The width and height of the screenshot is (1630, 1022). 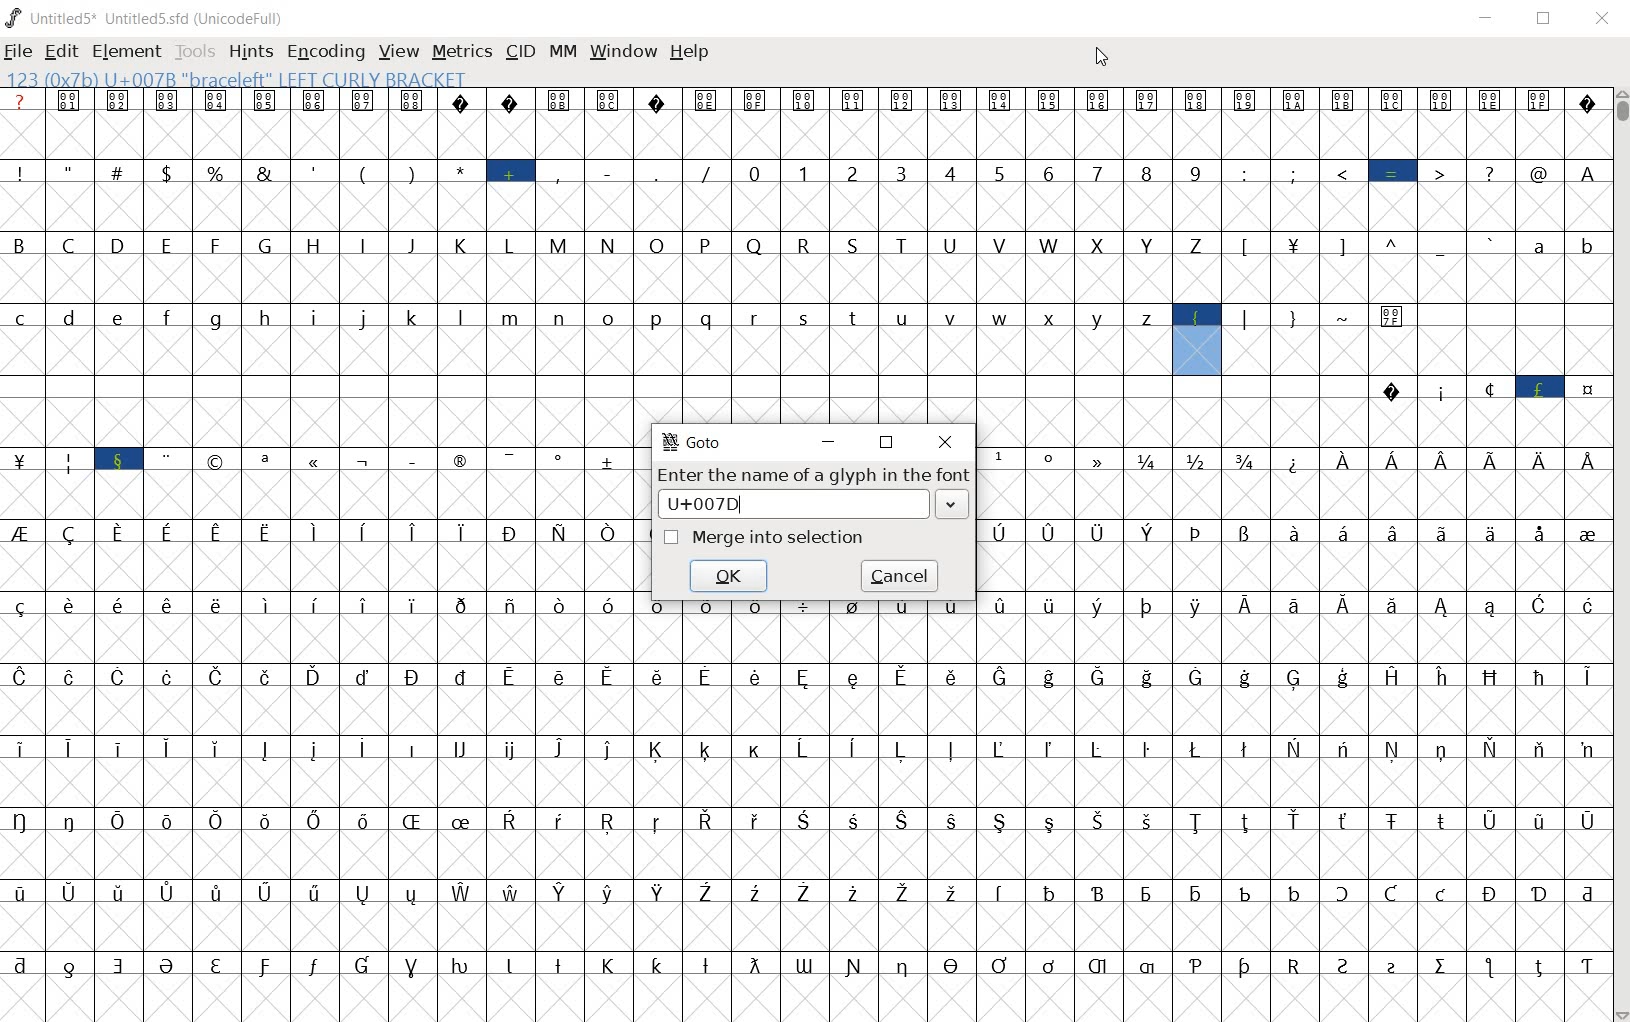 What do you see at coordinates (816, 493) in the screenshot?
I see `Enter the name of a glyph in the font` at bounding box center [816, 493].